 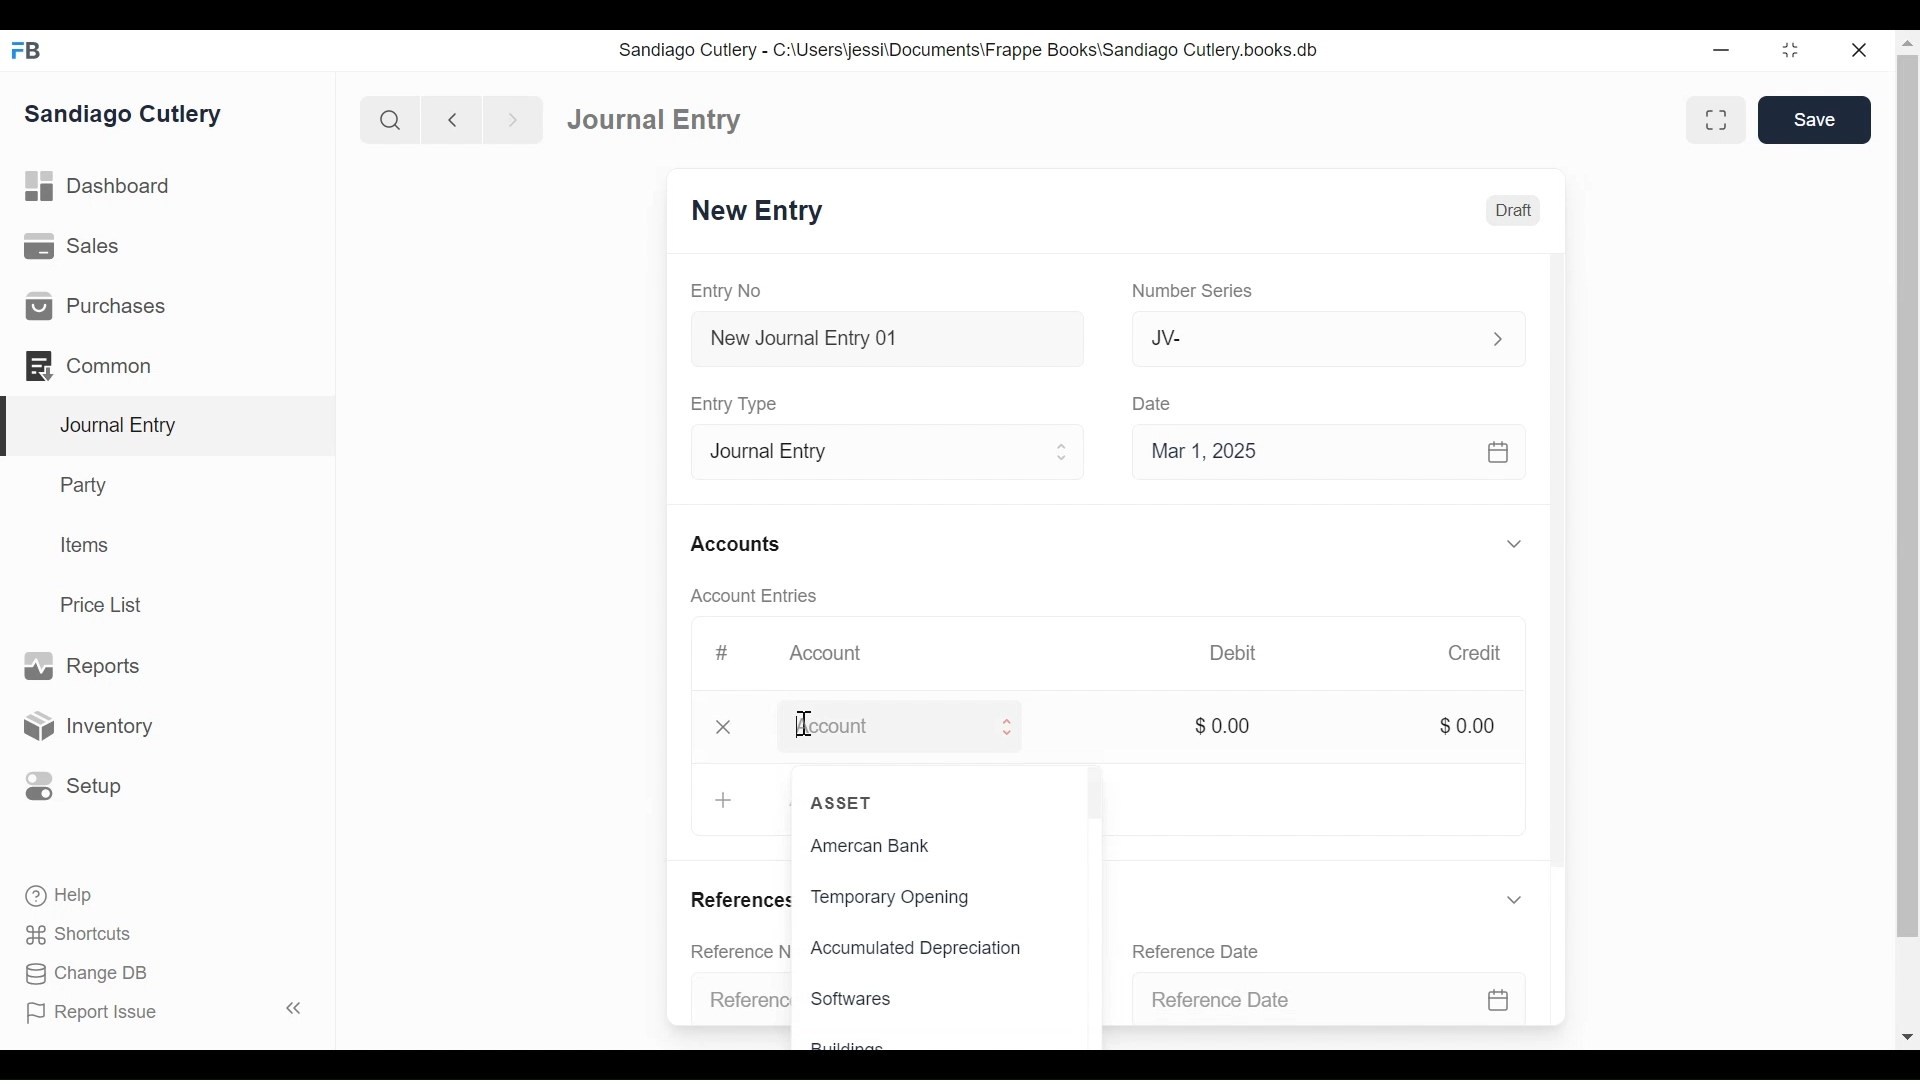 What do you see at coordinates (78, 975) in the screenshot?
I see `Change DB` at bounding box center [78, 975].